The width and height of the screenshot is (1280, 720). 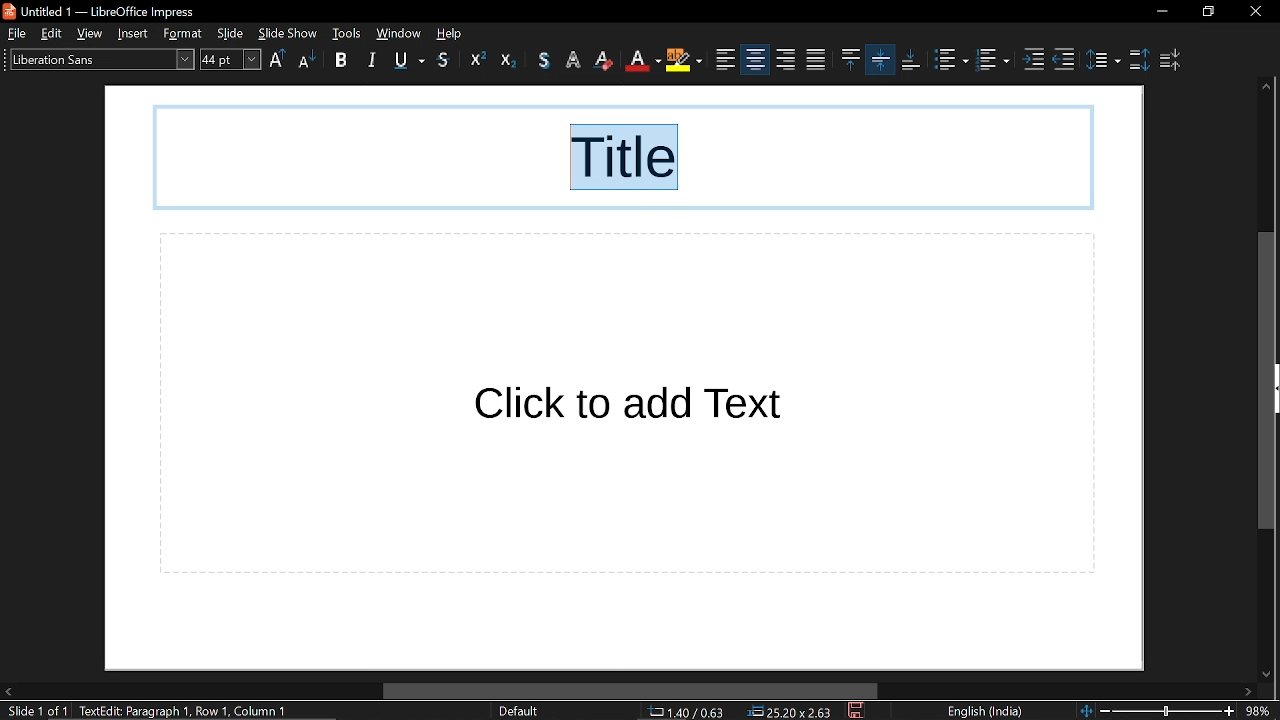 What do you see at coordinates (1173, 60) in the screenshot?
I see `decrease paragraph spacing` at bounding box center [1173, 60].